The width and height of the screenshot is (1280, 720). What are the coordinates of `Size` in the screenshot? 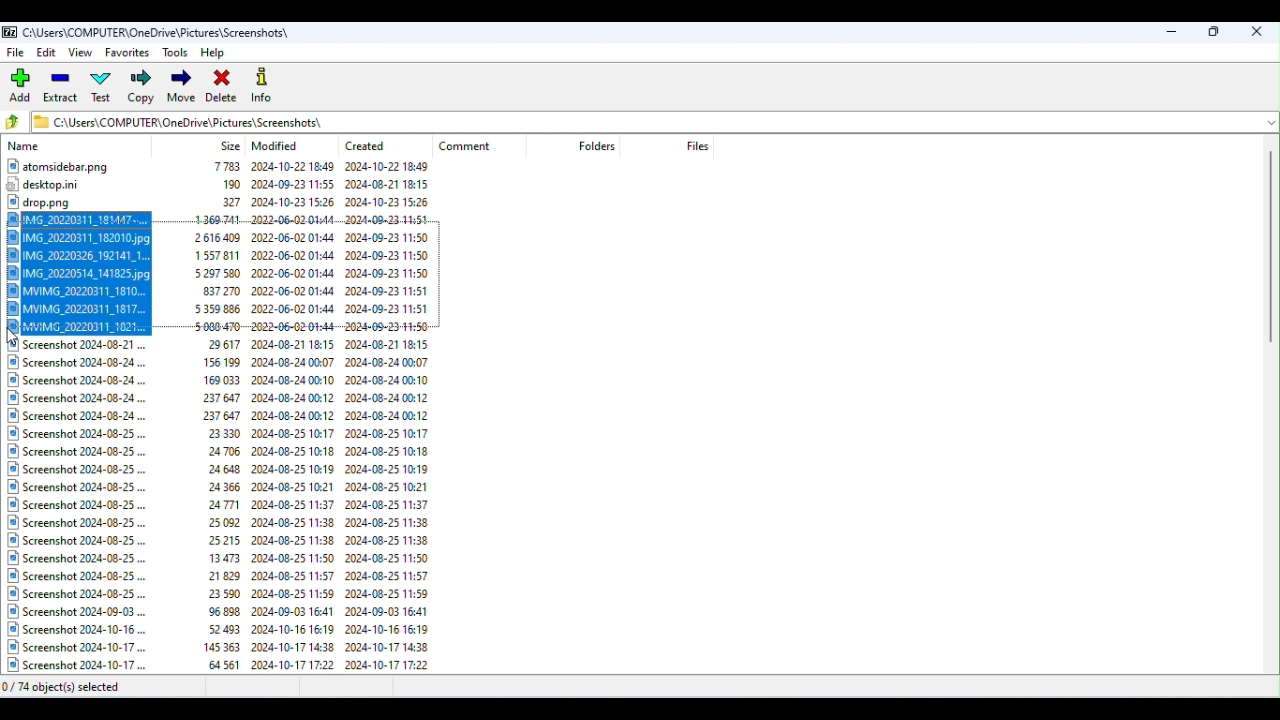 It's located at (231, 145).